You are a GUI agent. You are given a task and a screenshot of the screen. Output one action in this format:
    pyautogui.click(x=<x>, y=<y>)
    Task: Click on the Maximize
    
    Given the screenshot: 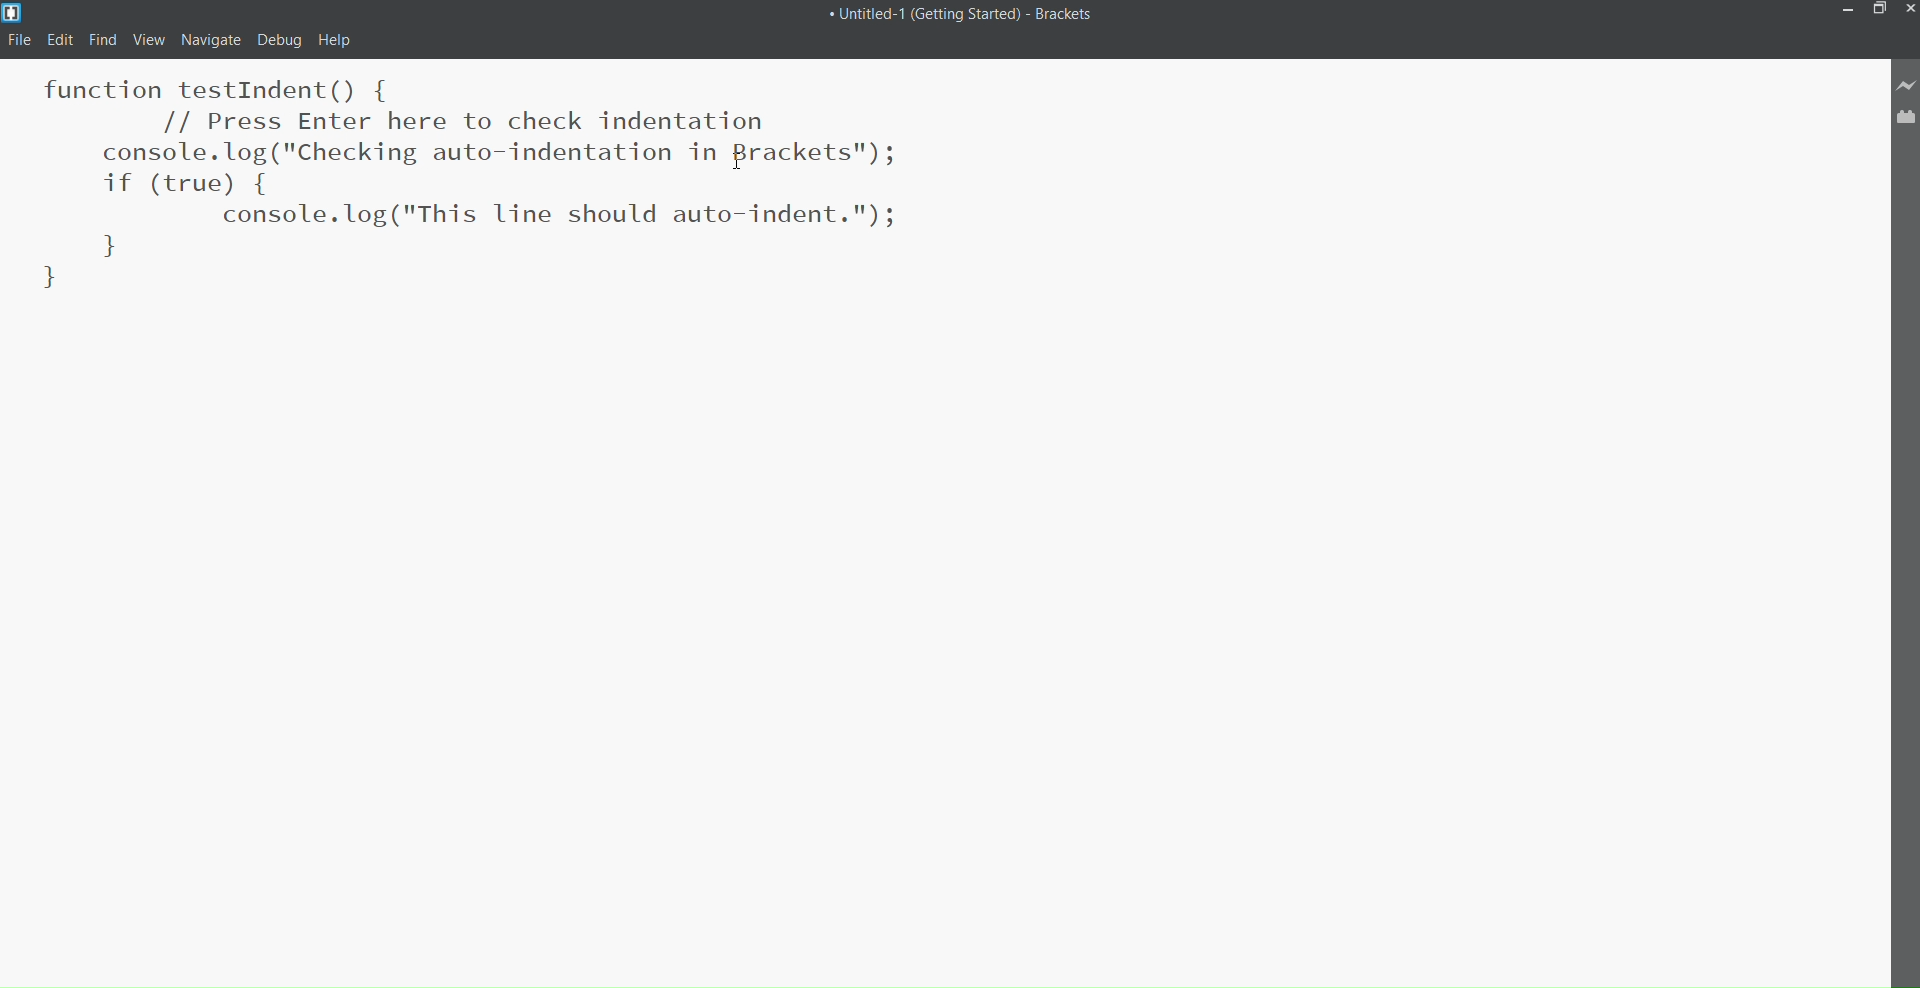 What is the action you would take?
    pyautogui.click(x=1878, y=8)
    